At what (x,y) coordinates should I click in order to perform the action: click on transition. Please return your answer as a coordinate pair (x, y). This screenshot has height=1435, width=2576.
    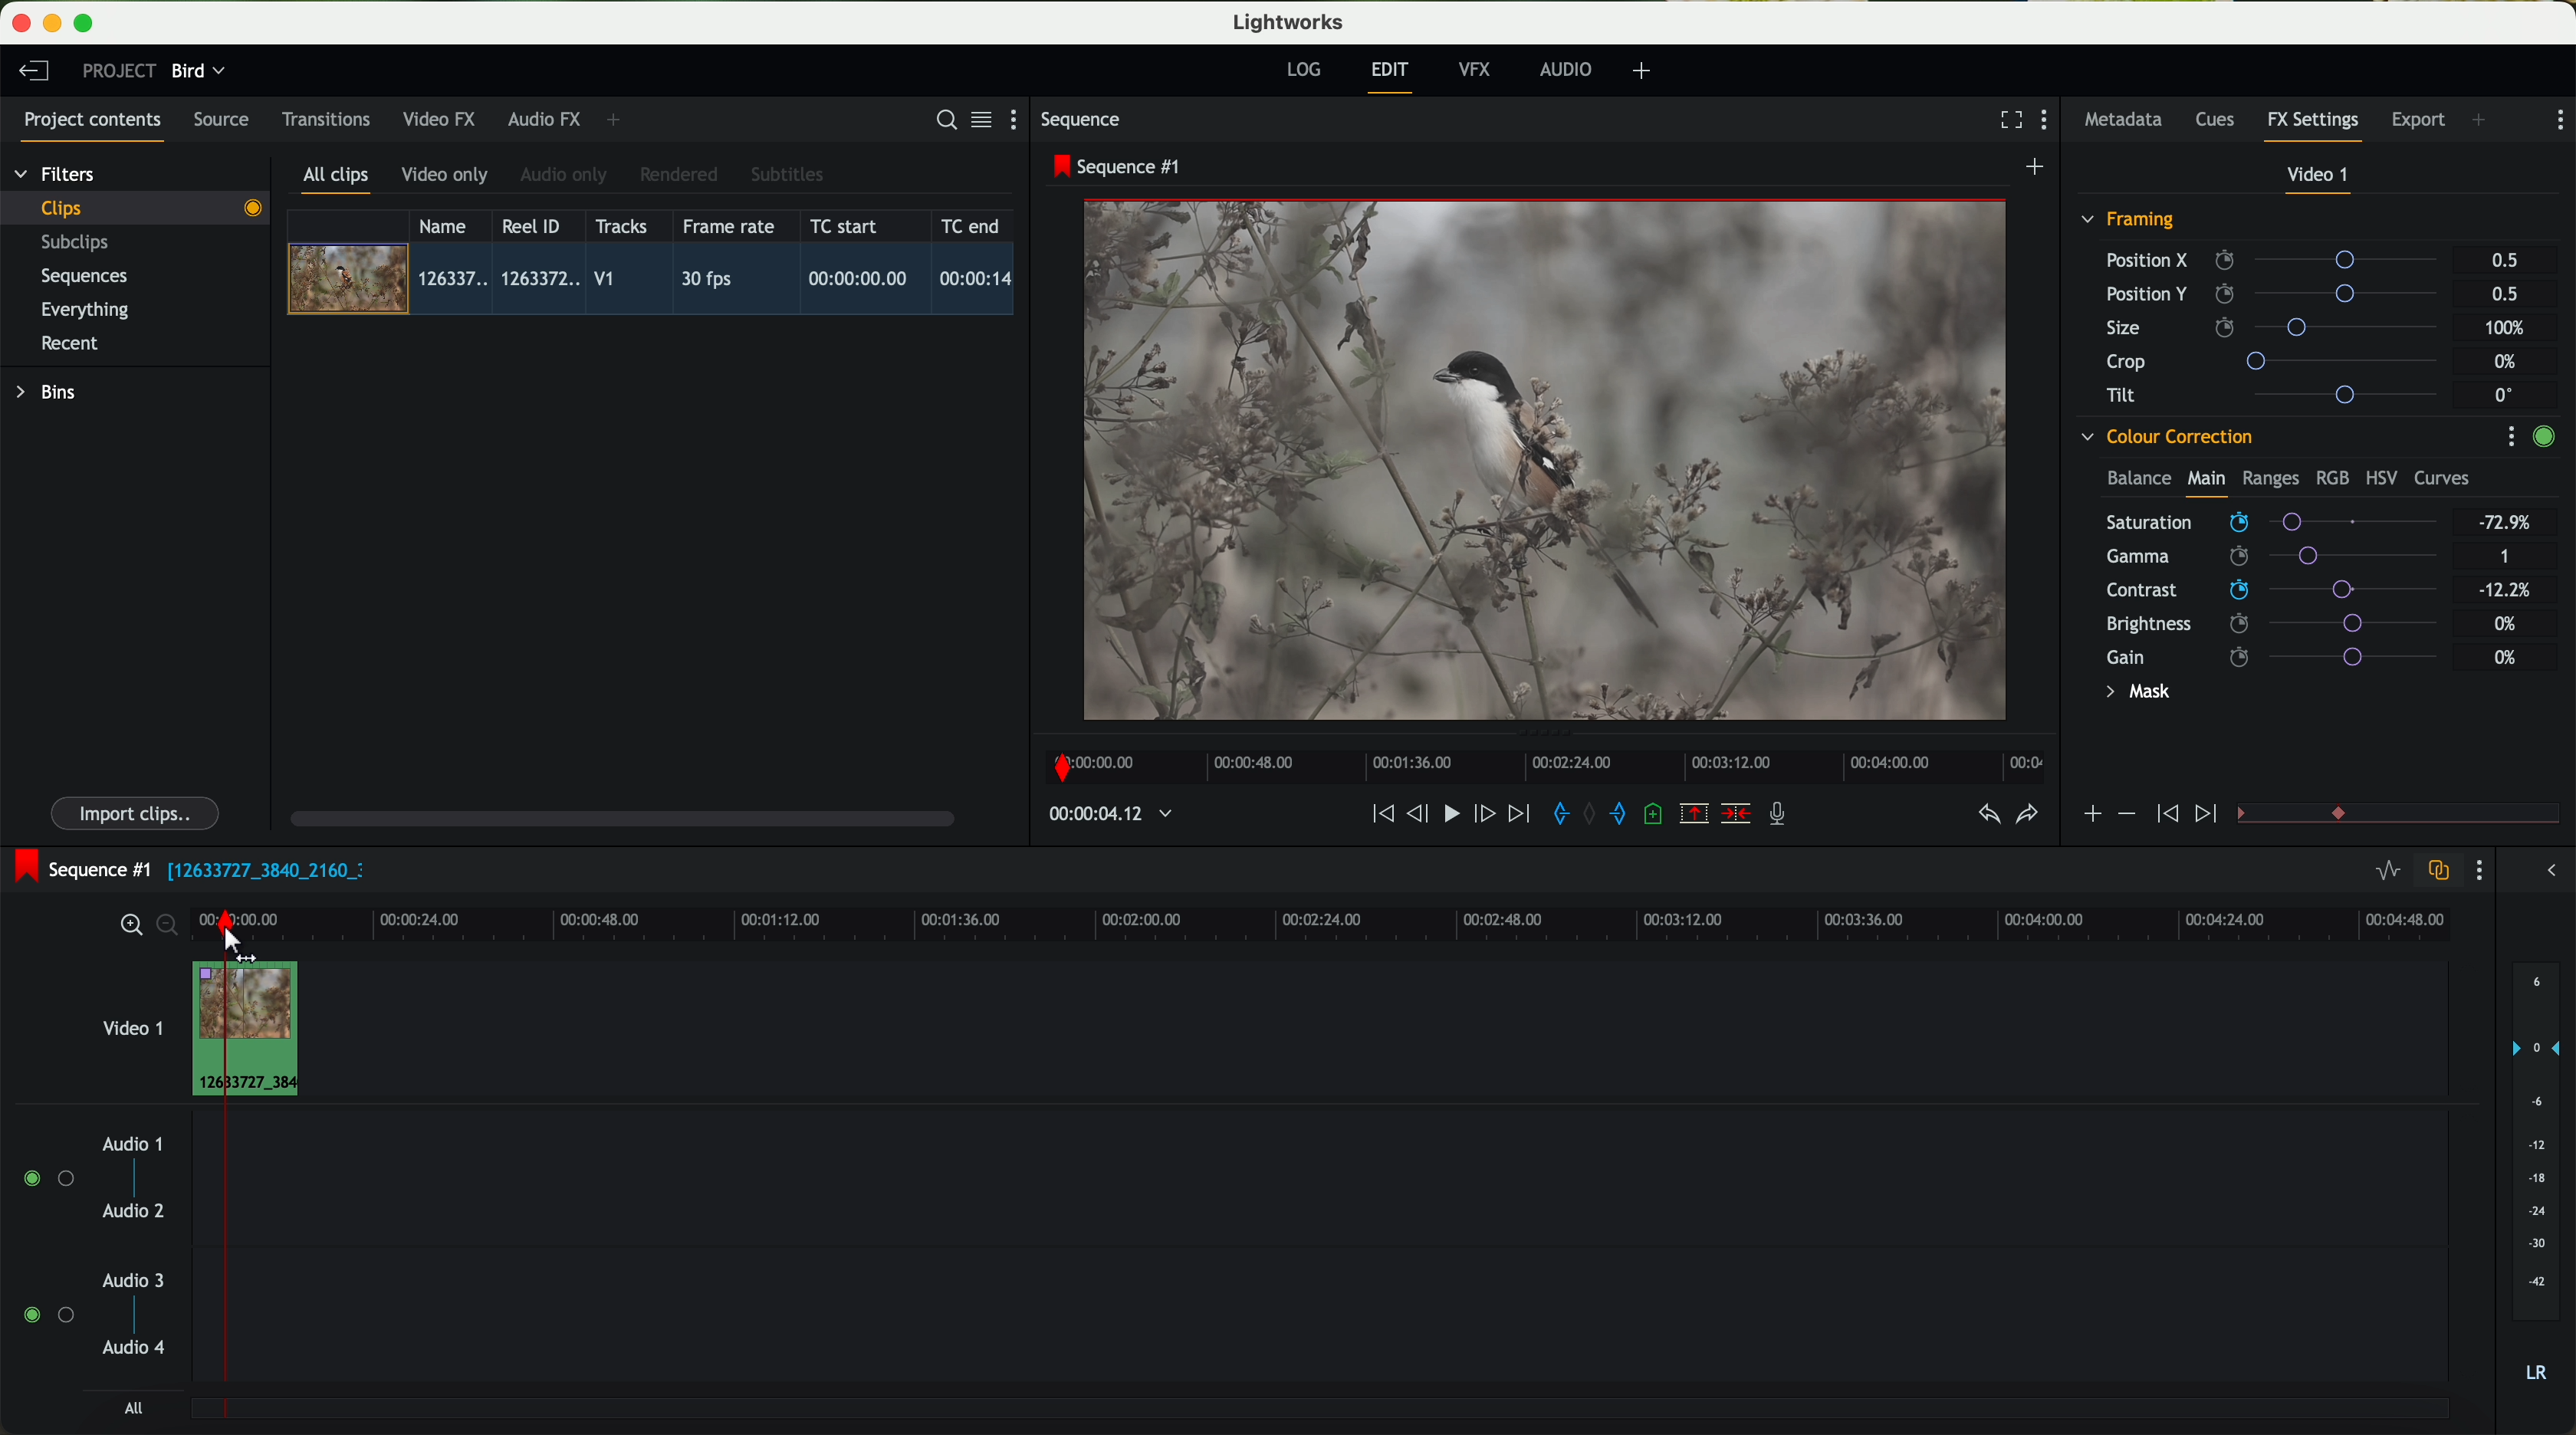
    Looking at the image, I should click on (2428, 815).